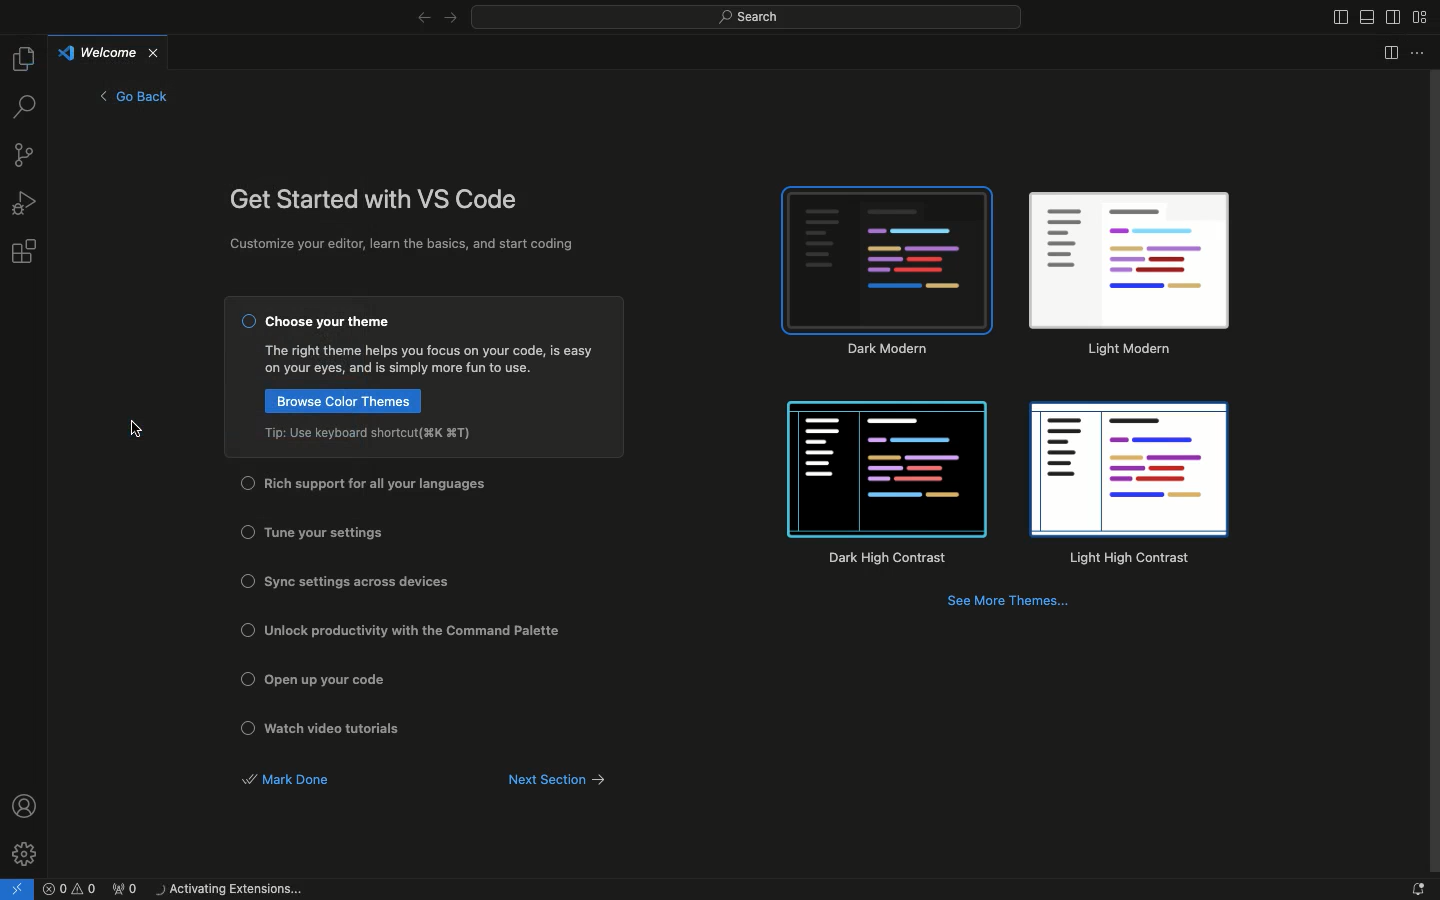 This screenshot has width=1440, height=900. Describe the element at coordinates (372, 433) in the screenshot. I see `Top` at that location.